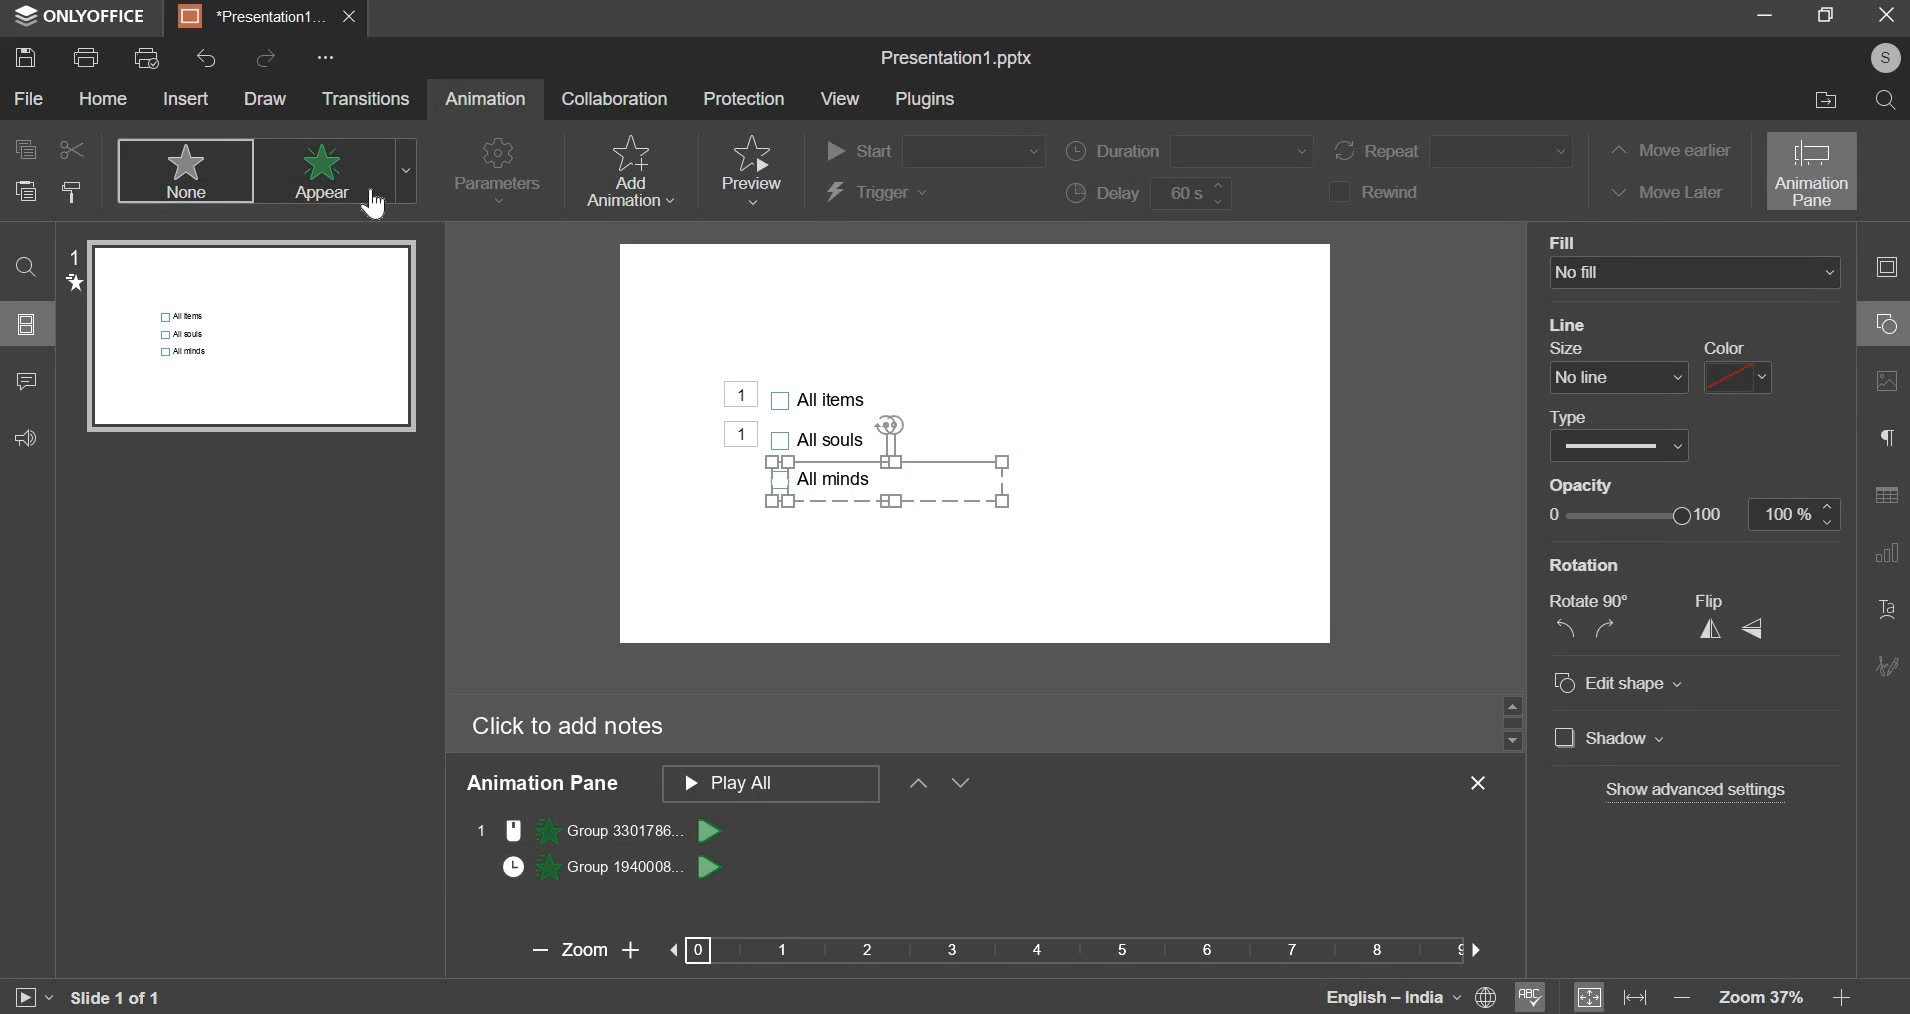  I want to click on animation pane, so click(1813, 171).